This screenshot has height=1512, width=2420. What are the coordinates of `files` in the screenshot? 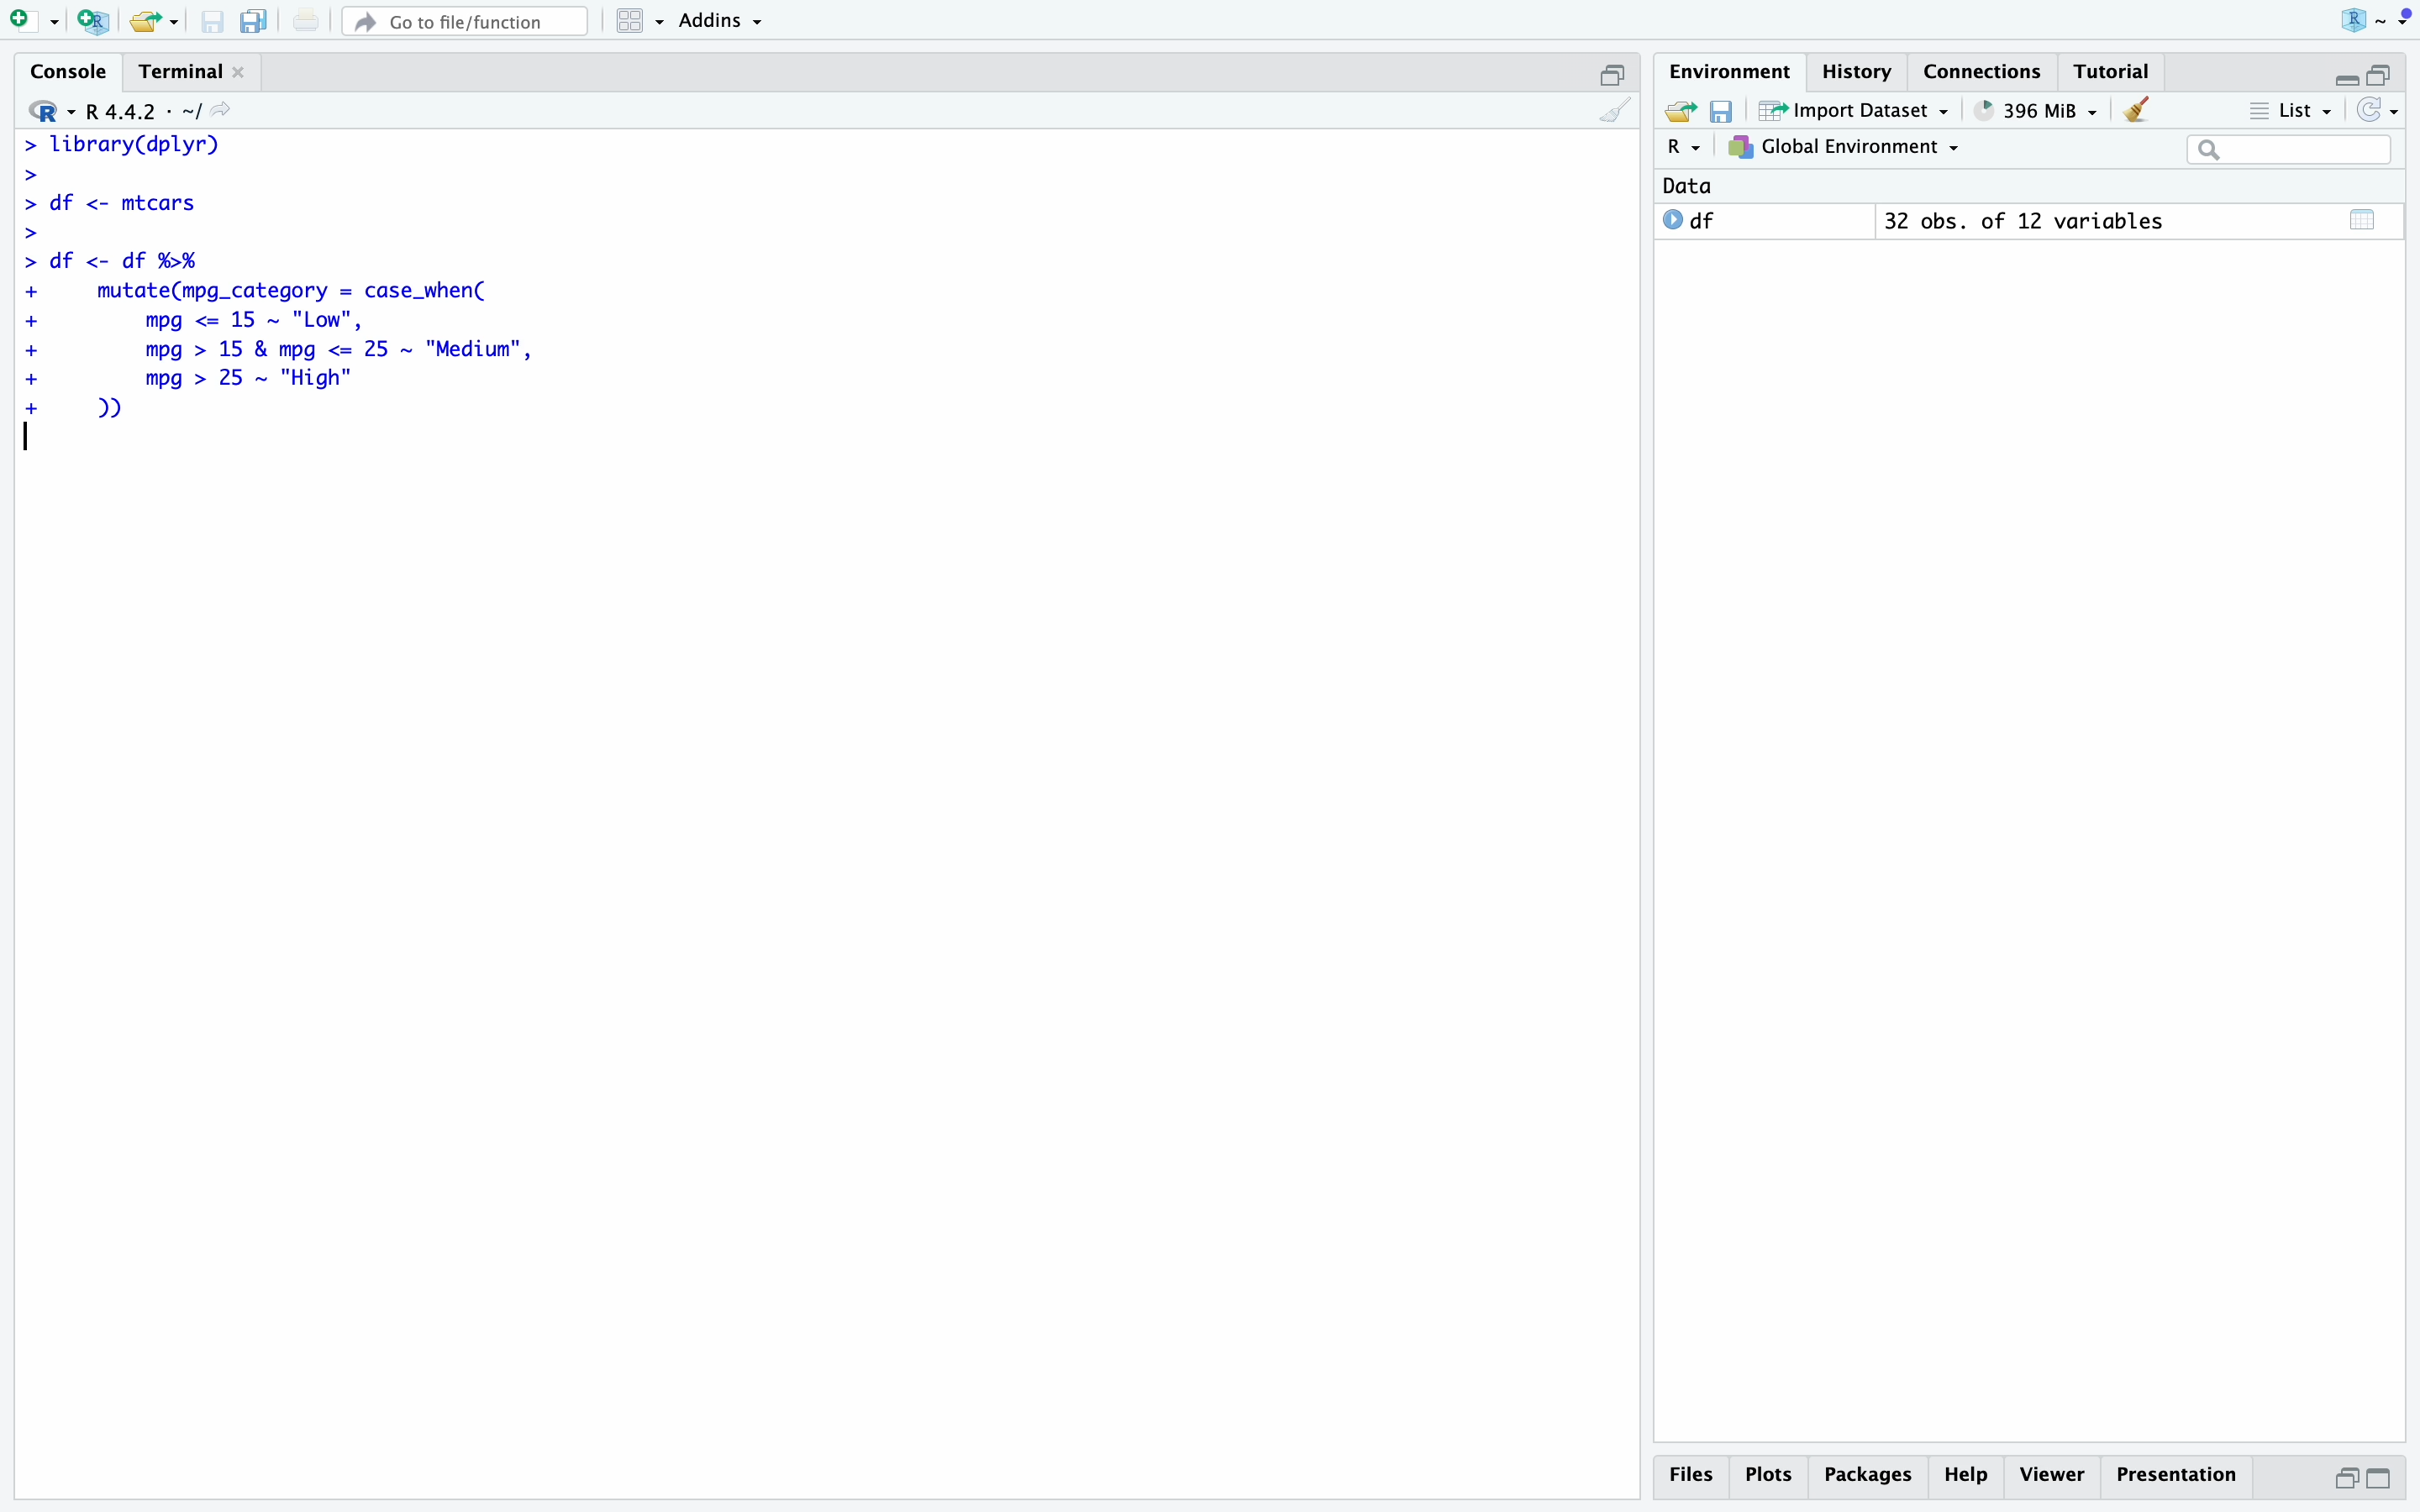 It's located at (1693, 1477).